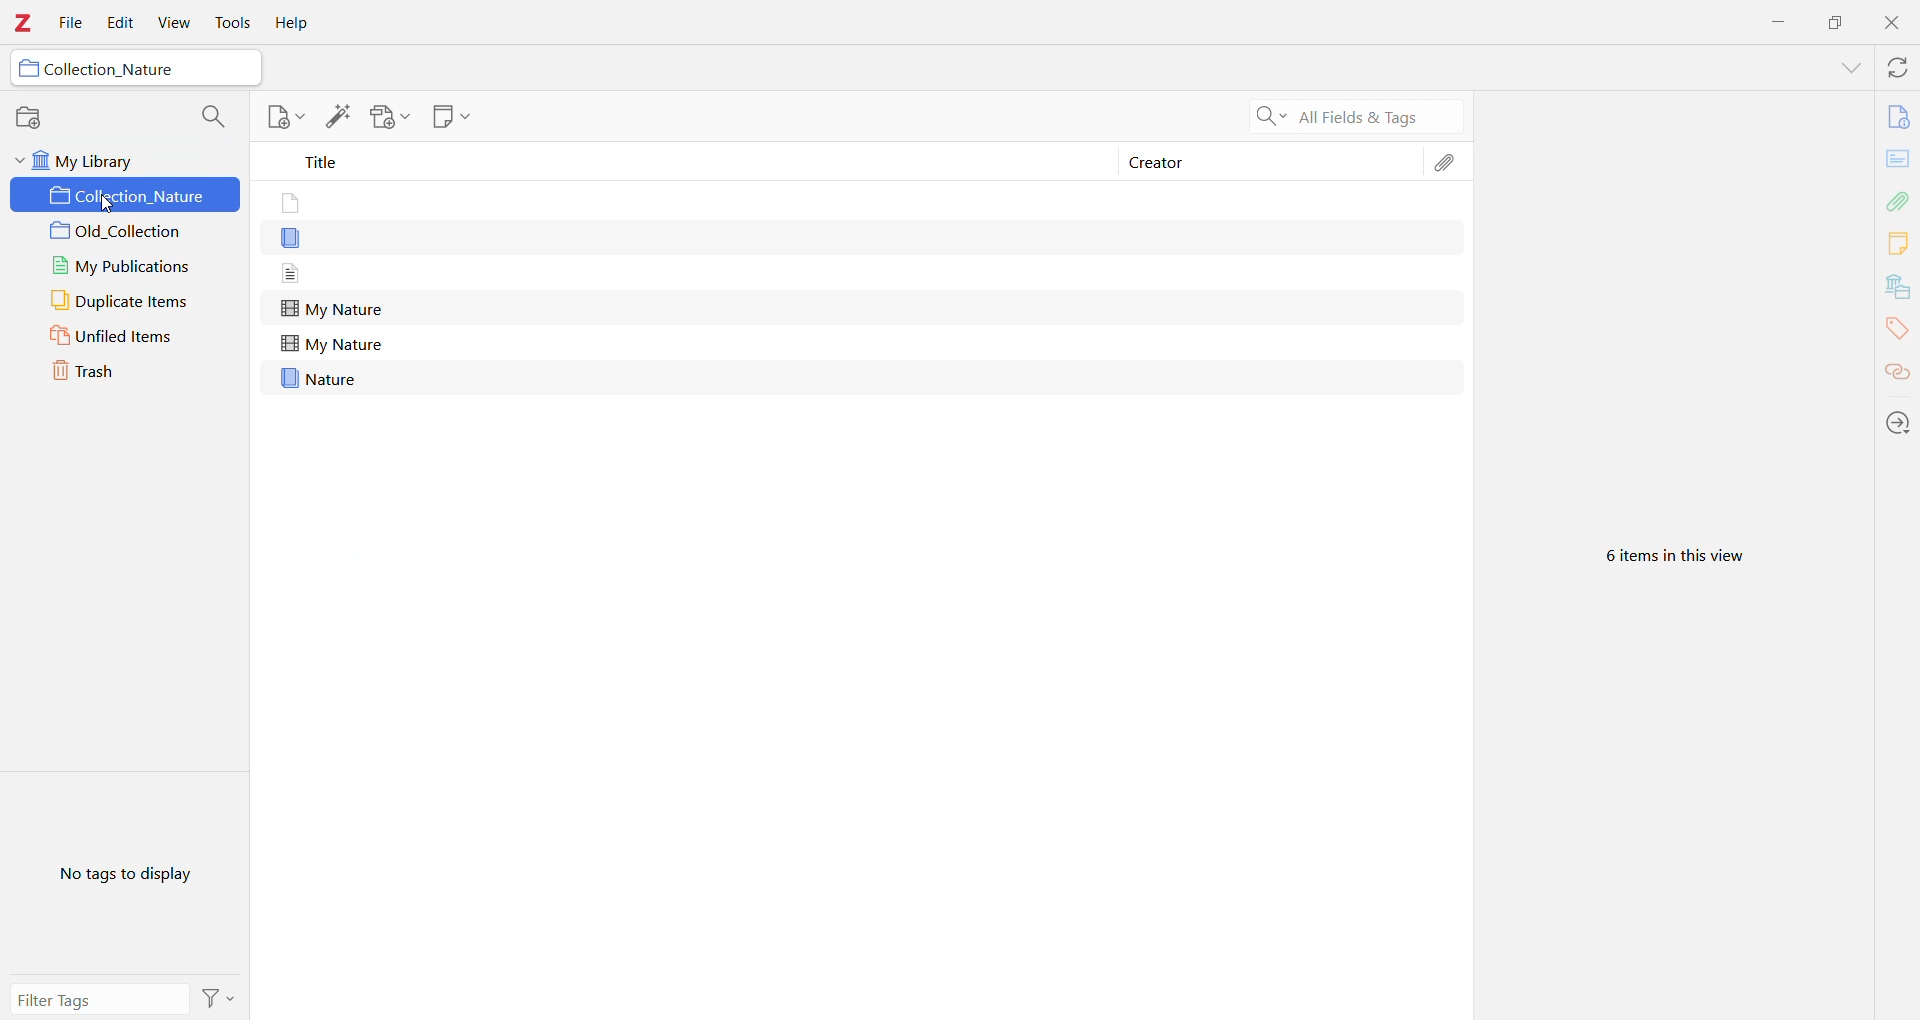 Image resolution: width=1920 pixels, height=1020 pixels. I want to click on List all Tabs, so click(1849, 67).